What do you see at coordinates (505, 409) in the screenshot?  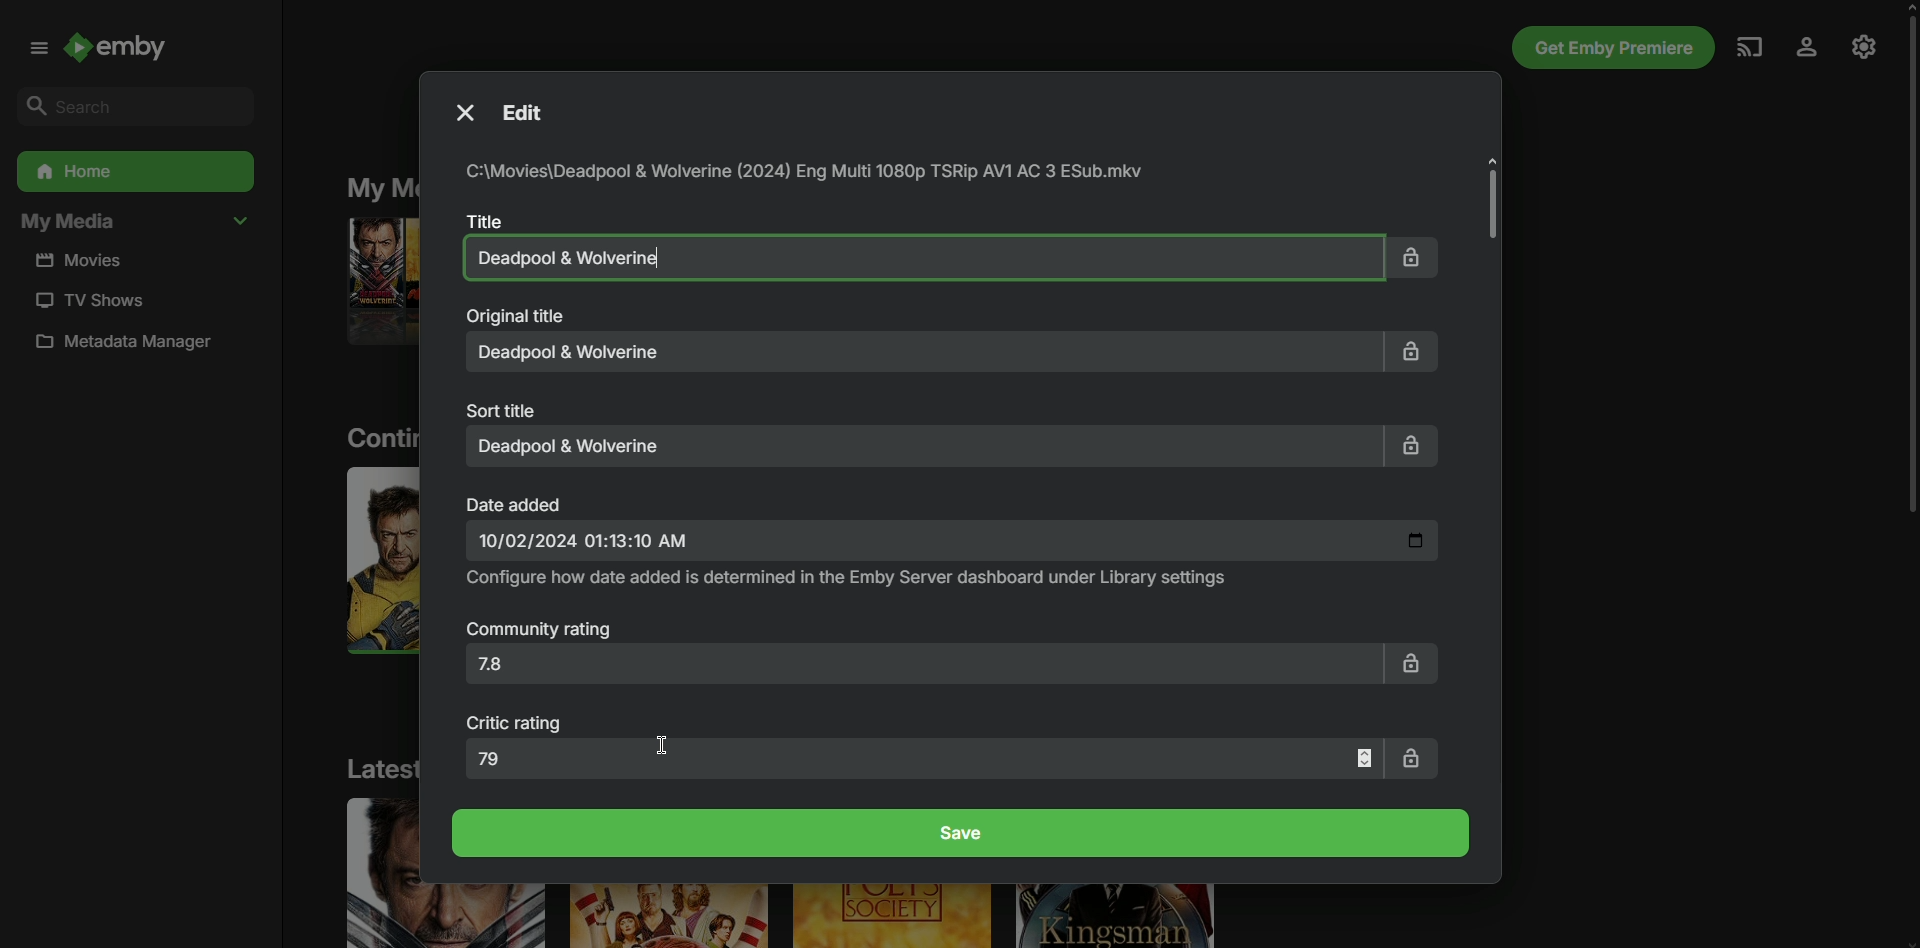 I see `Sort title` at bounding box center [505, 409].